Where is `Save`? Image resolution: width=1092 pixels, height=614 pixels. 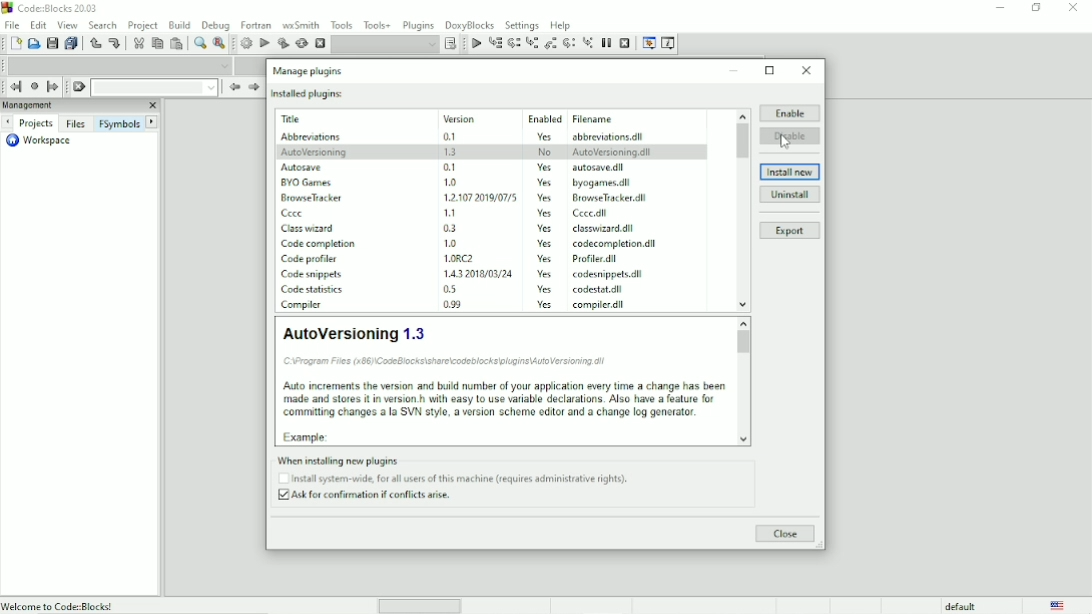 Save is located at coordinates (51, 44).